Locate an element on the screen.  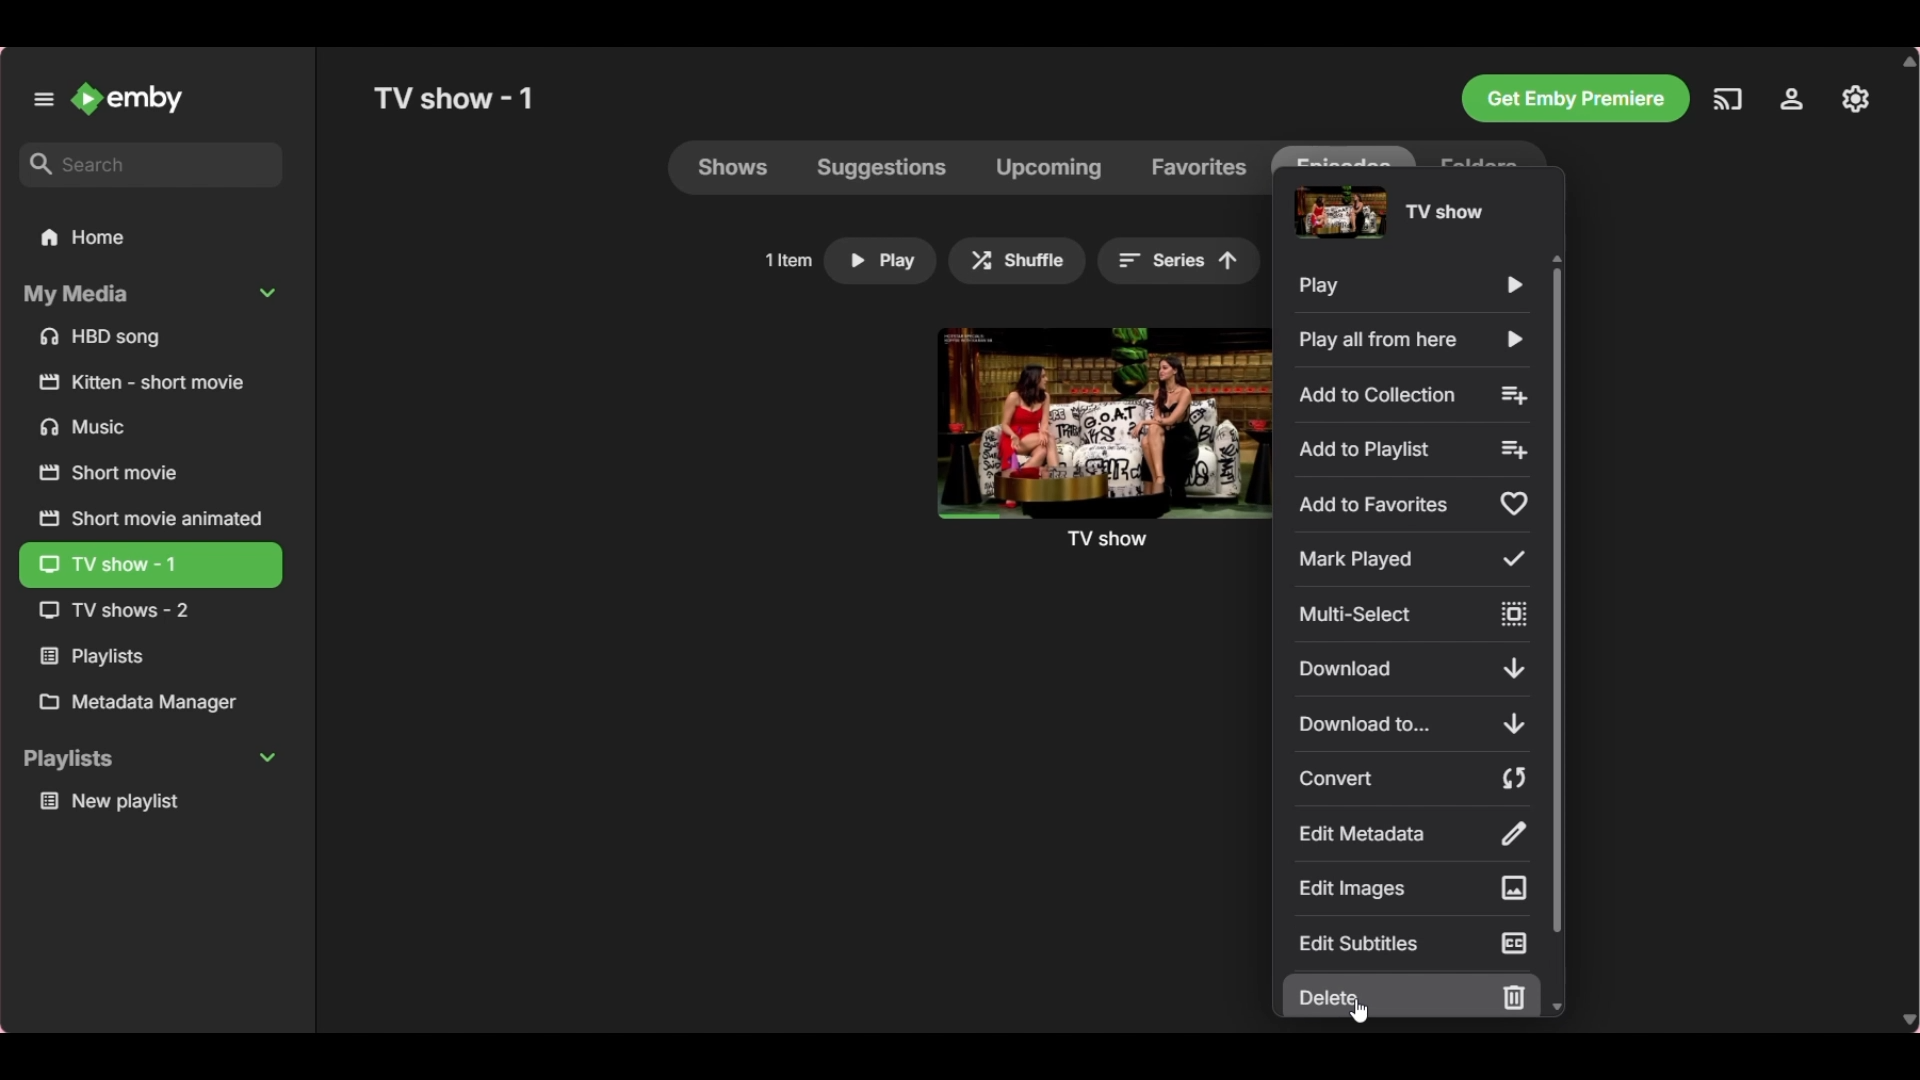
Suggestions is located at coordinates (882, 167).